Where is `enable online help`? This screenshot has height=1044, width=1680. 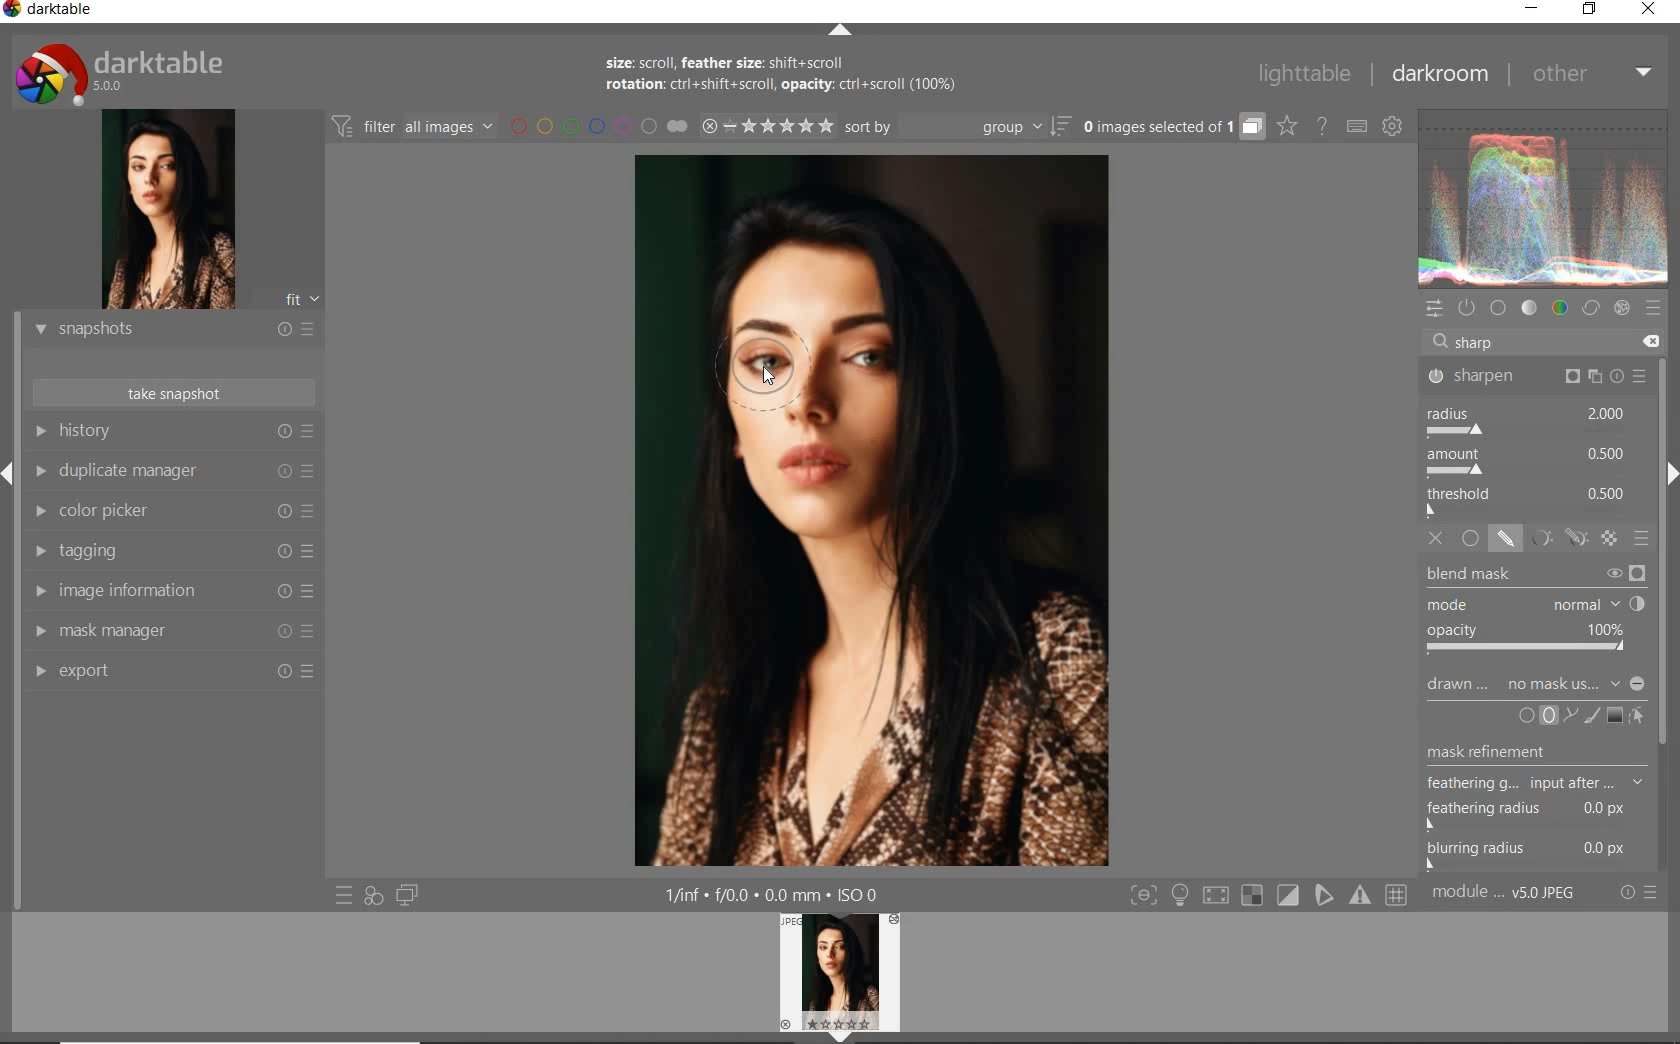 enable online help is located at coordinates (1322, 128).